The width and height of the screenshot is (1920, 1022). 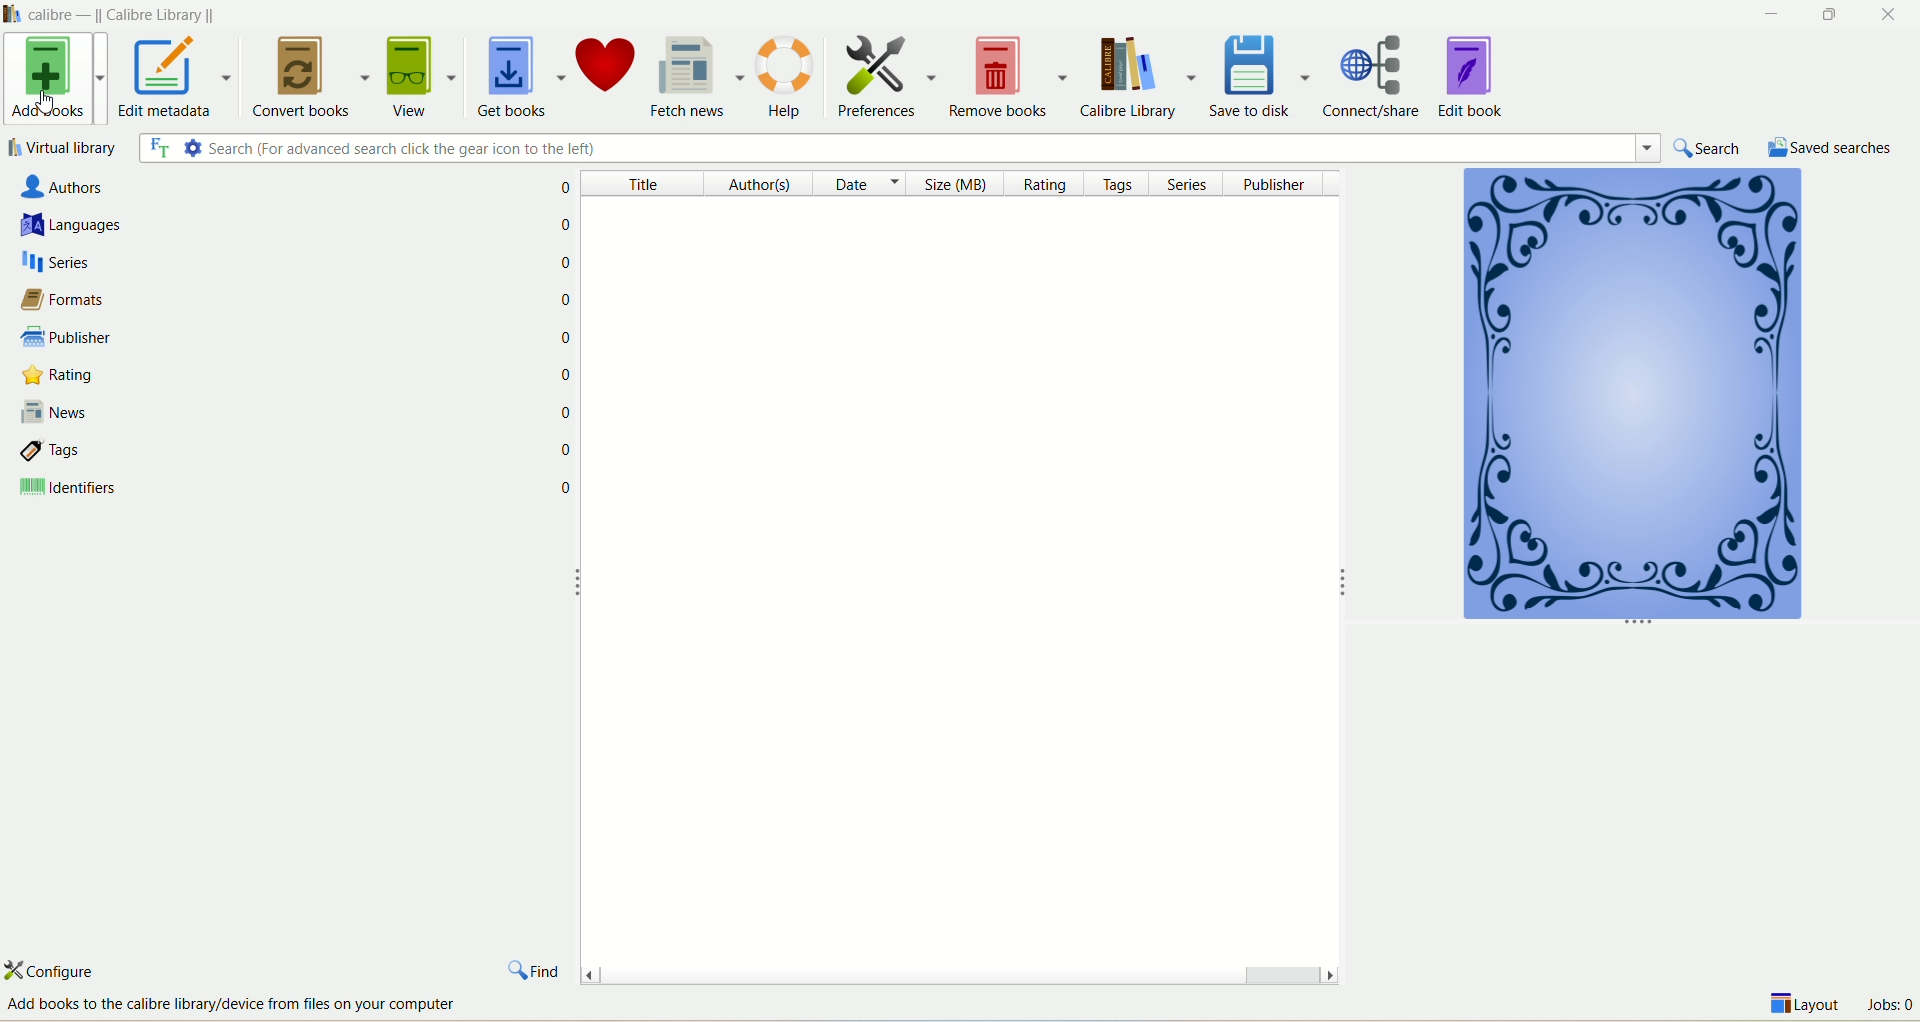 I want to click on layout, so click(x=1807, y=1007).